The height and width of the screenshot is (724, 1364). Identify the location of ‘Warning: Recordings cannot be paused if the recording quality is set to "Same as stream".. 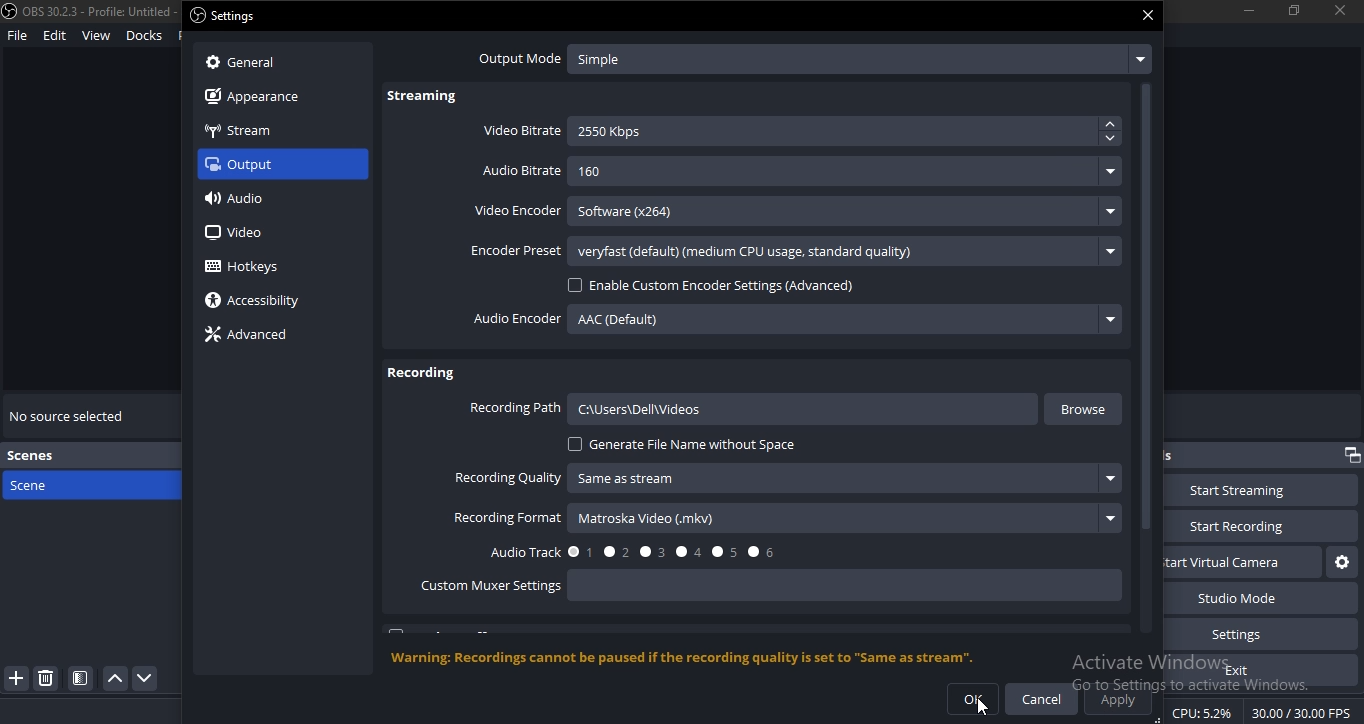
(691, 657).